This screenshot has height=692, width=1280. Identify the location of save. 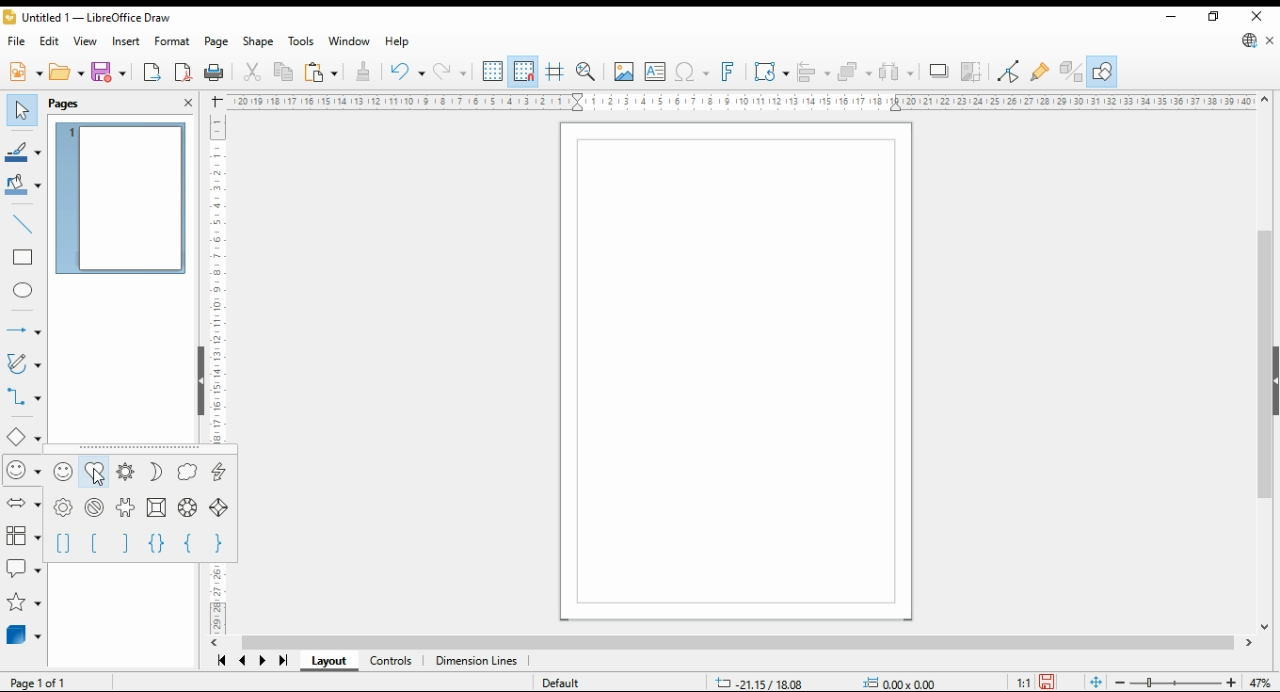
(110, 72).